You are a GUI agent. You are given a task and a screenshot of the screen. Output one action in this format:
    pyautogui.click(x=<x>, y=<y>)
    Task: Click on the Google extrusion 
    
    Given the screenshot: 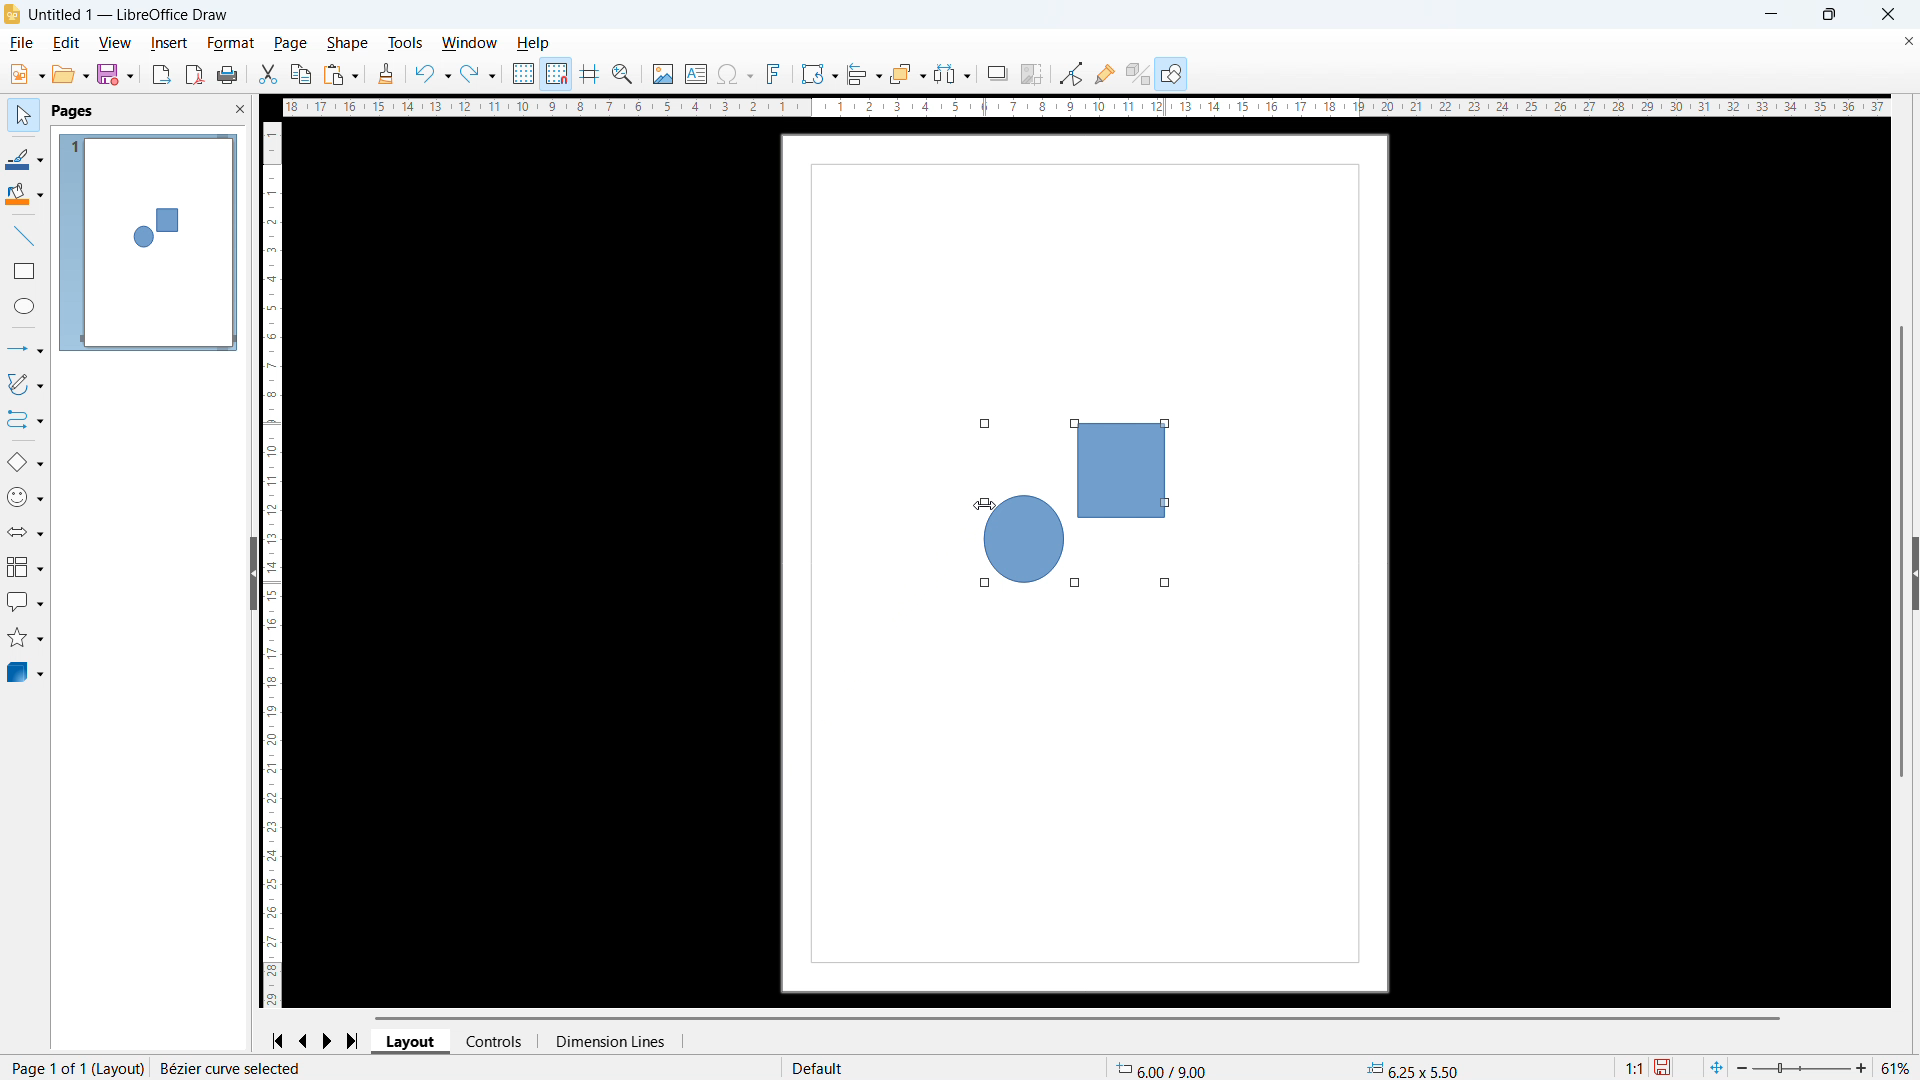 What is the action you would take?
    pyautogui.click(x=1137, y=74)
    